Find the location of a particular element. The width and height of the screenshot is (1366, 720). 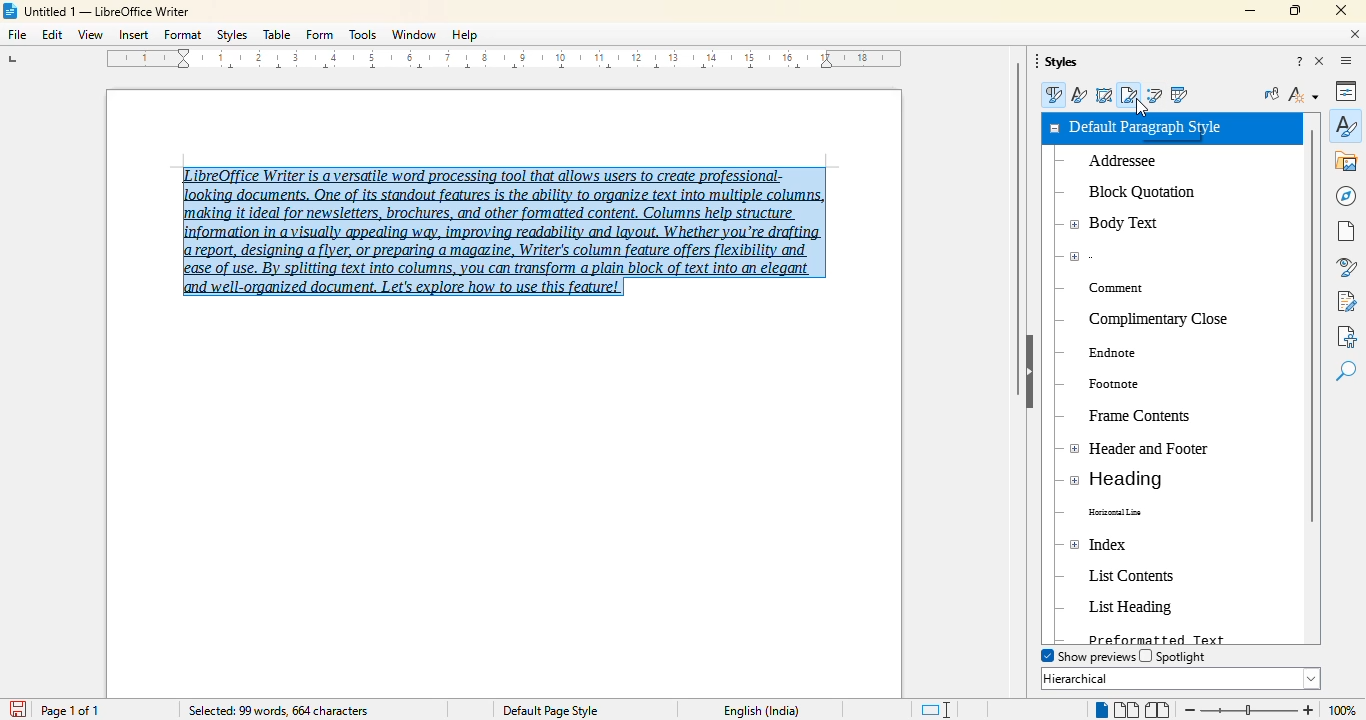

Index is located at coordinates (1121, 543).